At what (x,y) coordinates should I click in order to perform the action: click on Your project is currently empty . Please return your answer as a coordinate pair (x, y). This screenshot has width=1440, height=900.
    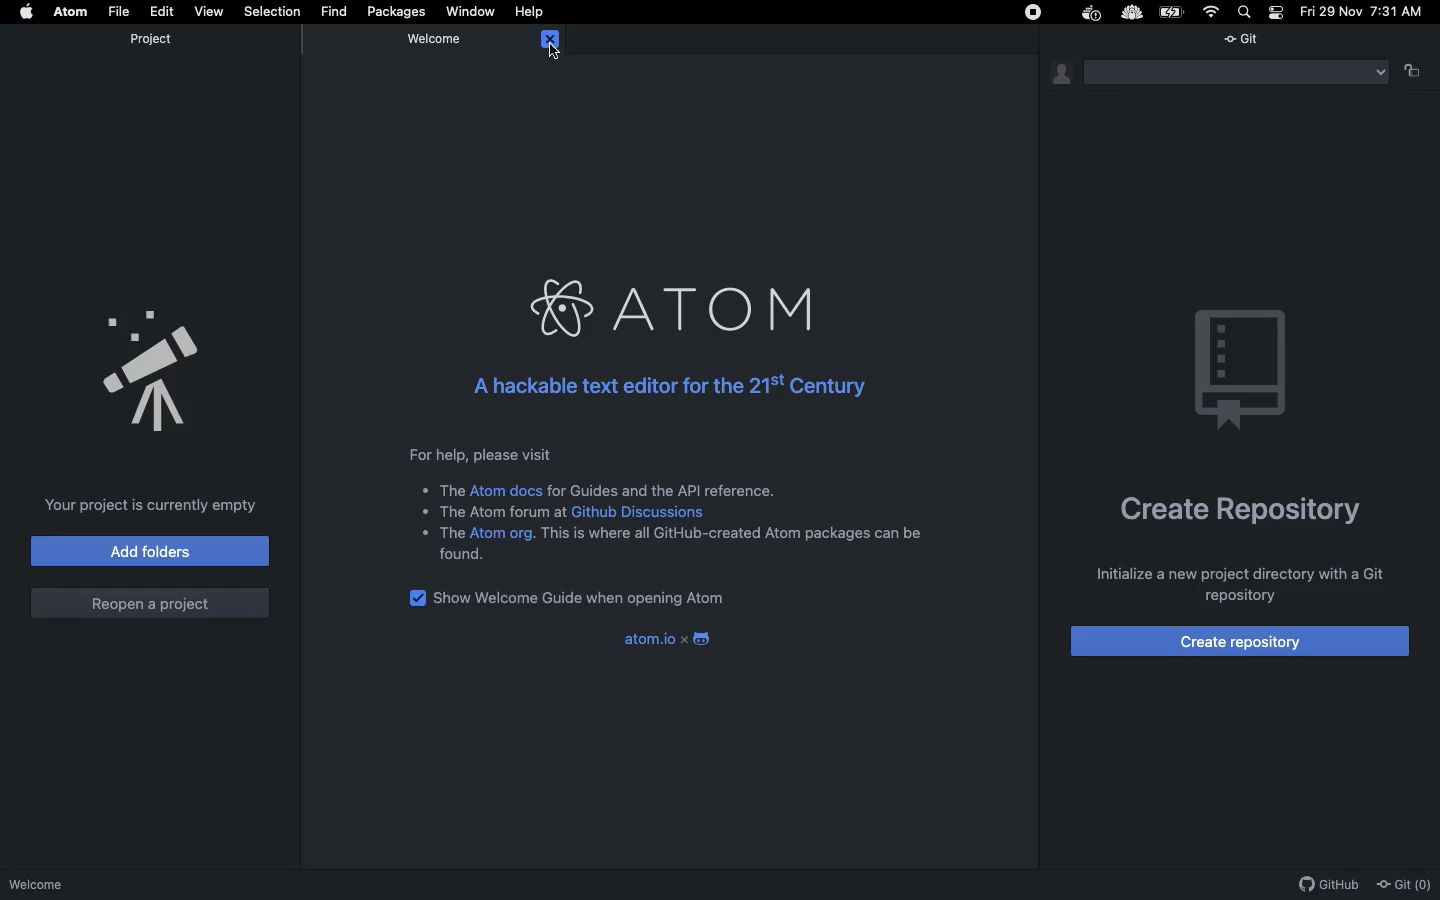
    Looking at the image, I should click on (157, 504).